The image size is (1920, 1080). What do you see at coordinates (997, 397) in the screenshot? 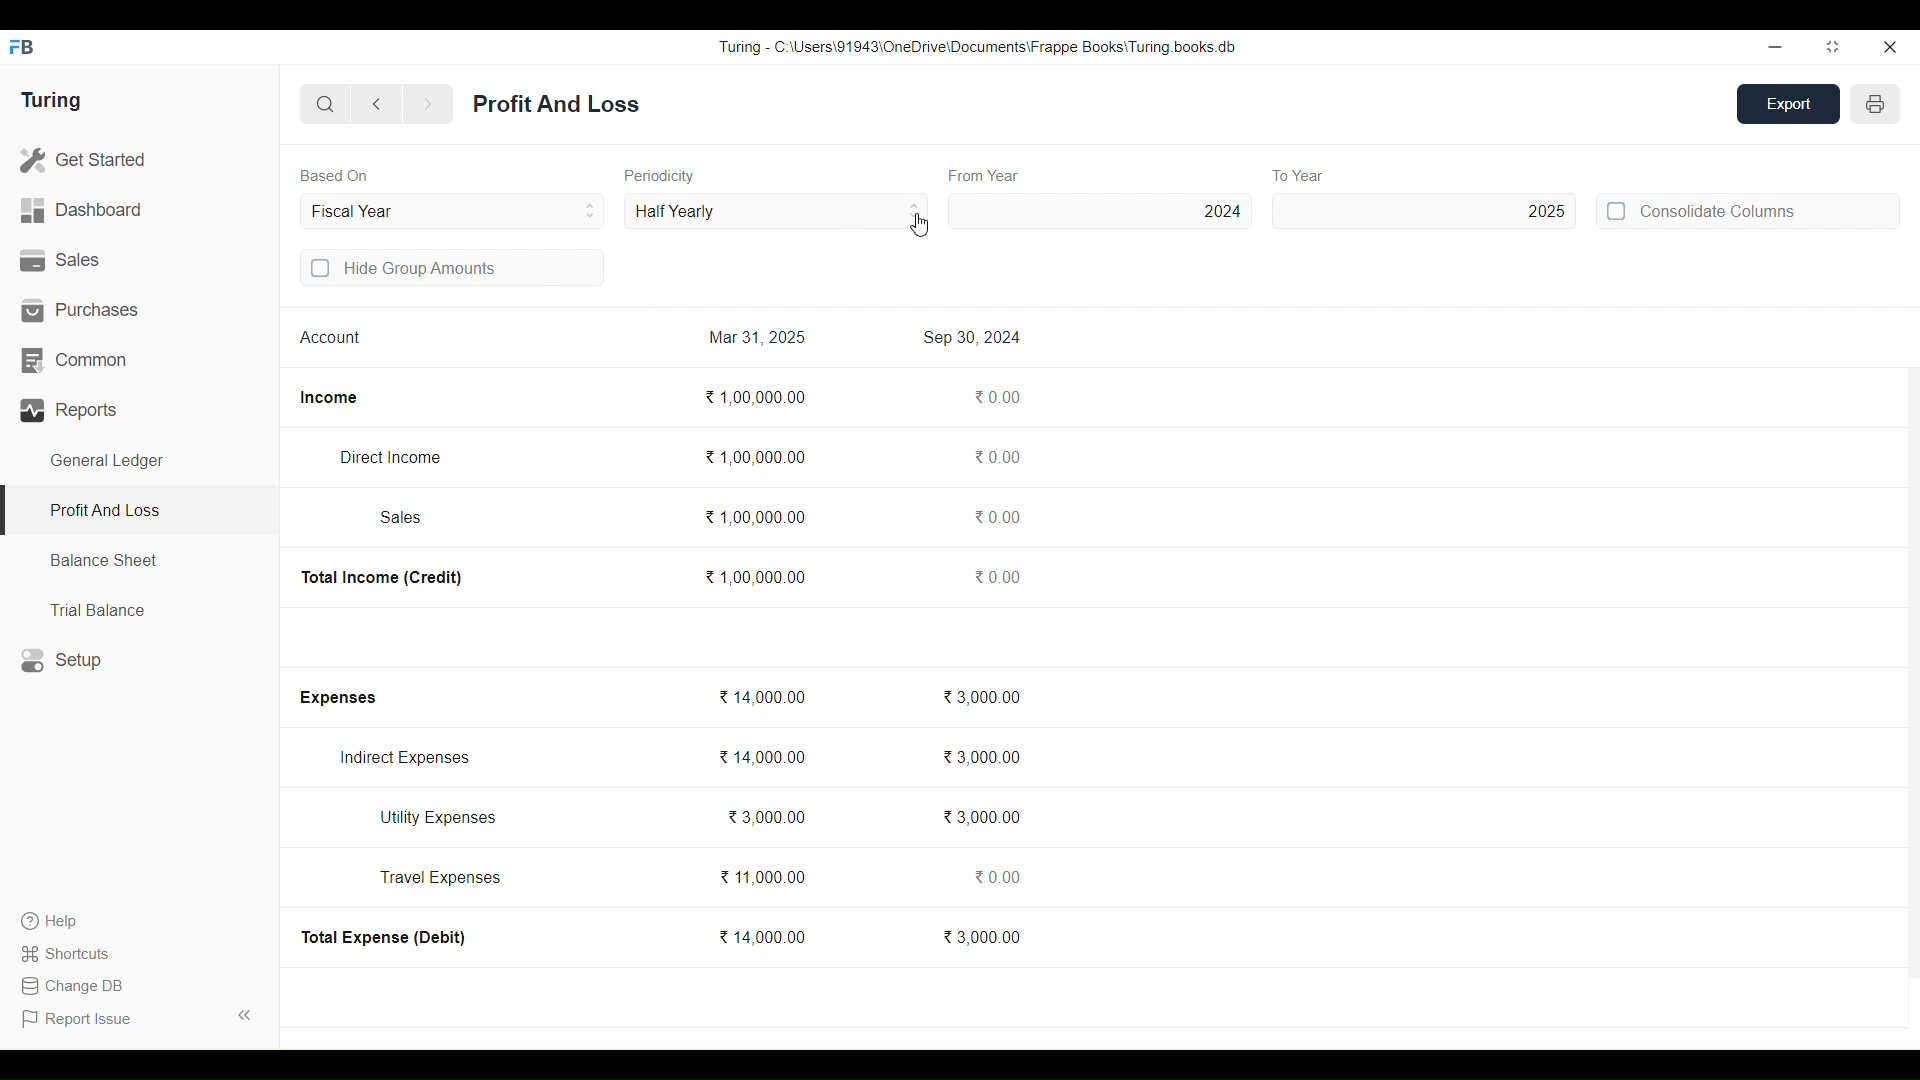
I see `0.00` at bounding box center [997, 397].